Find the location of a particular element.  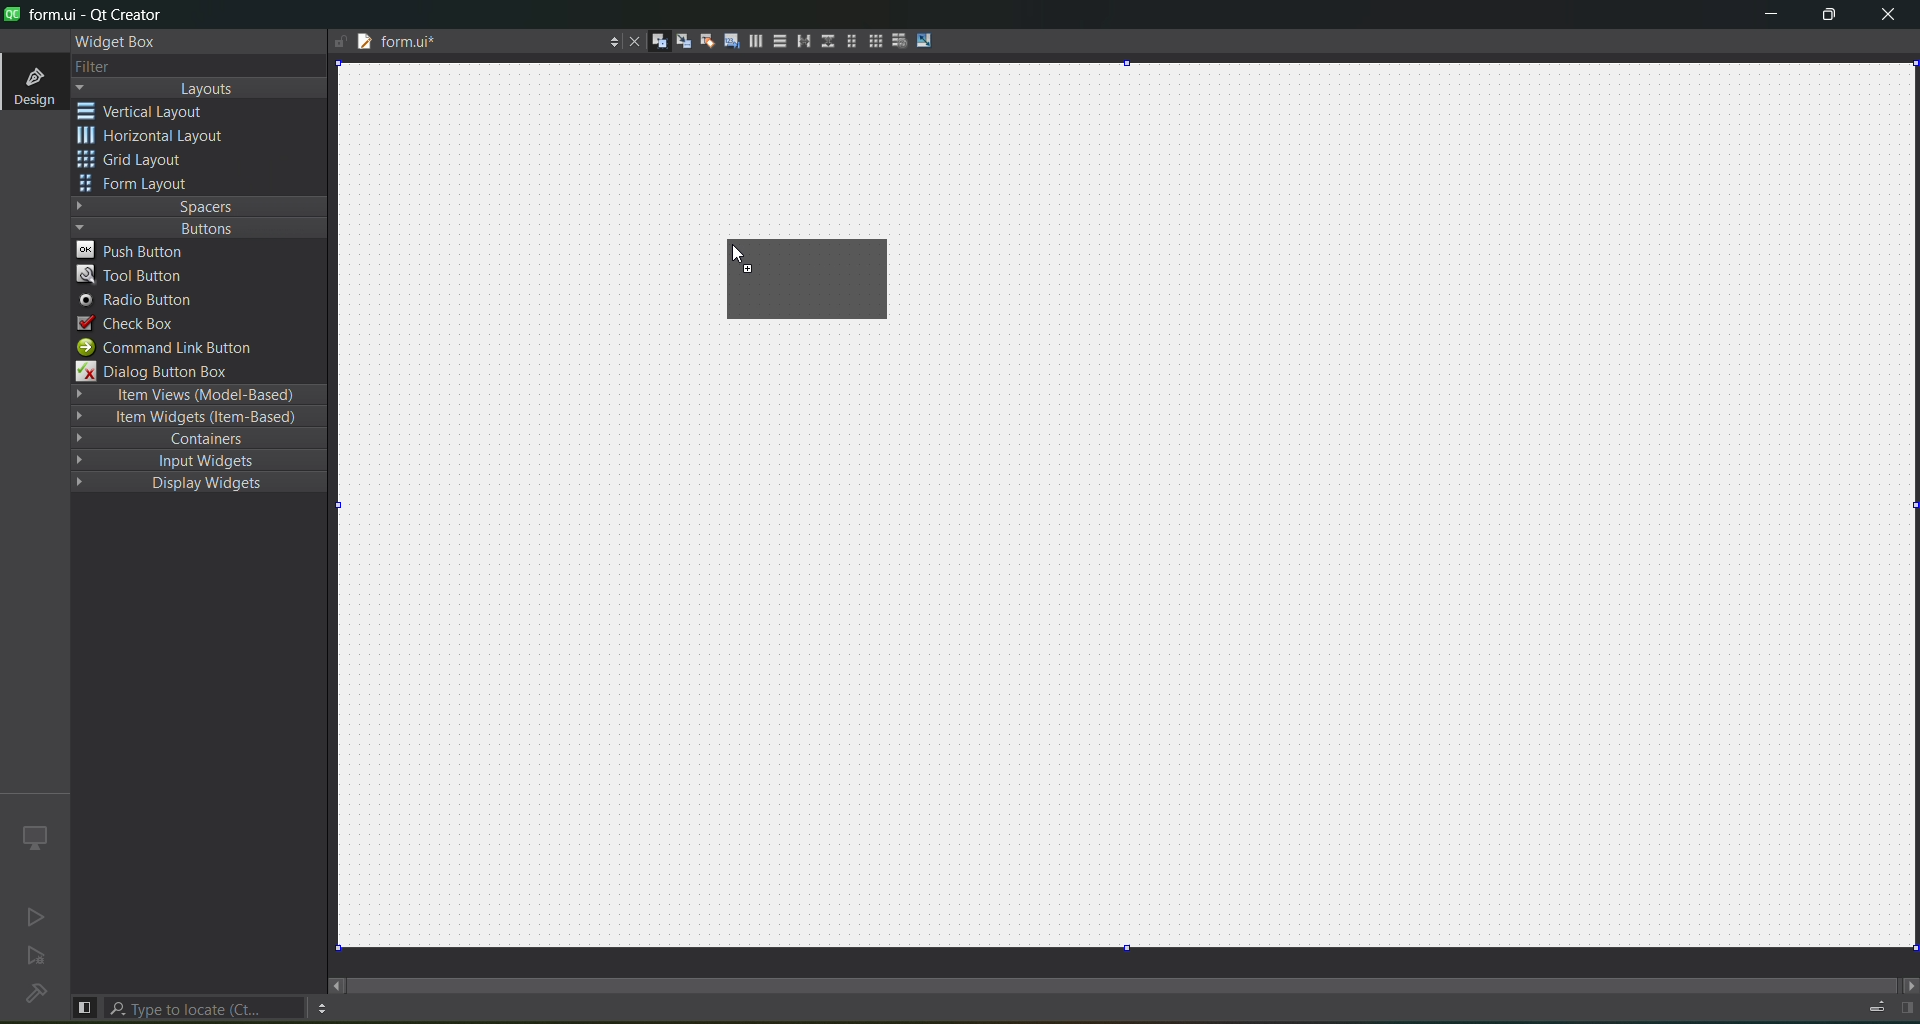

move left is located at coordinates (337, 985).